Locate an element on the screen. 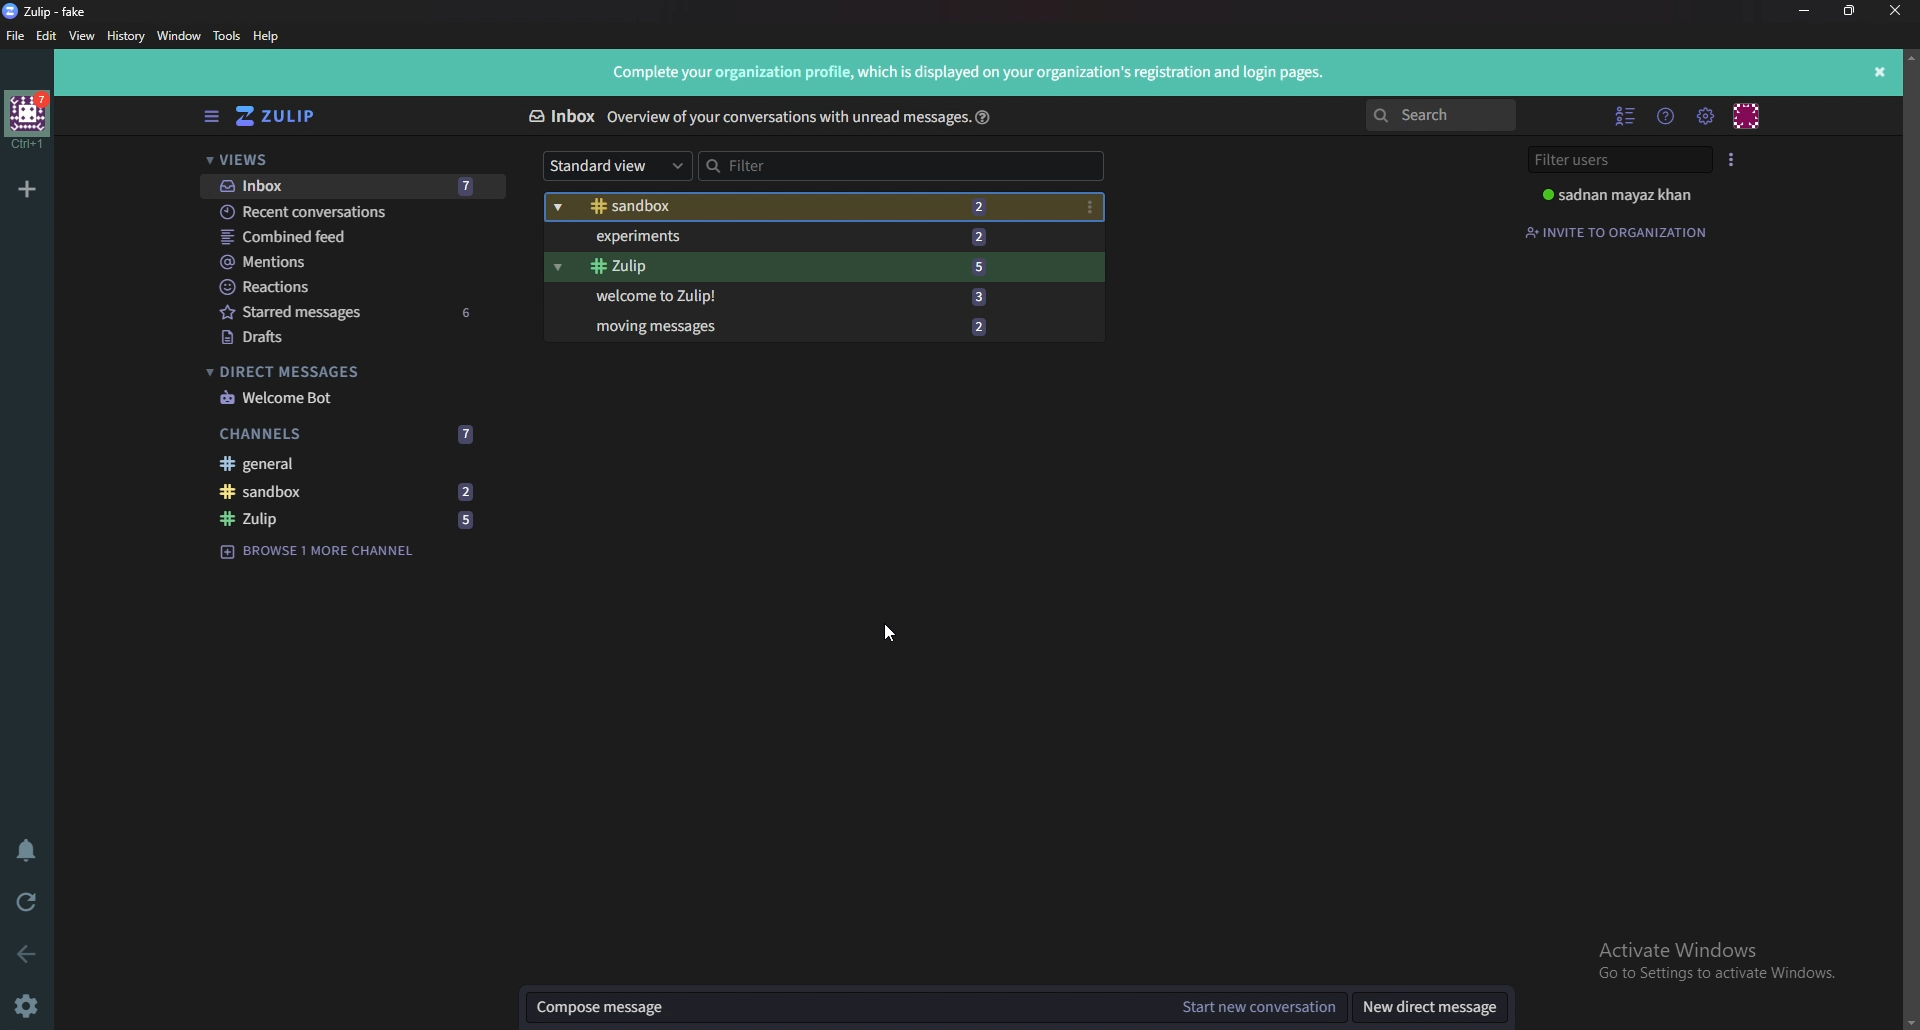  Channels is located at coordinates (348, 434).